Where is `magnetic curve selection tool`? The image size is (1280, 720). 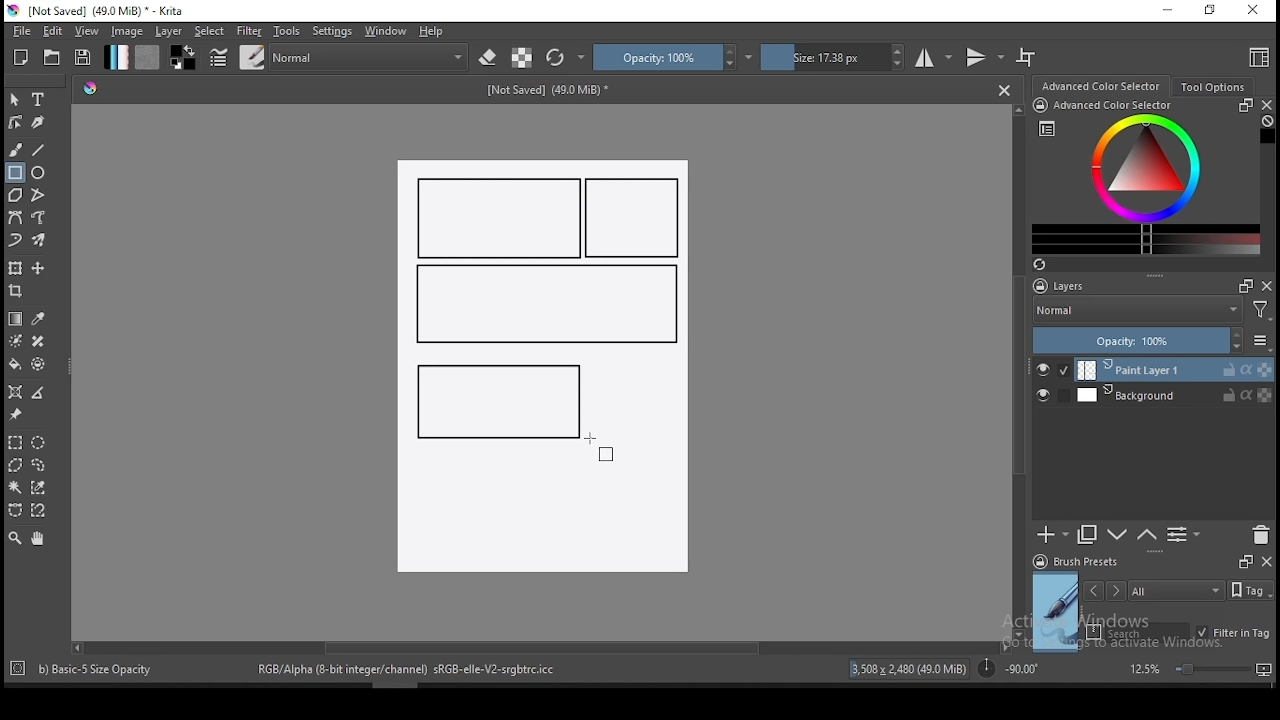
magnetic curve selection tool is located at coordinates (36, 510).